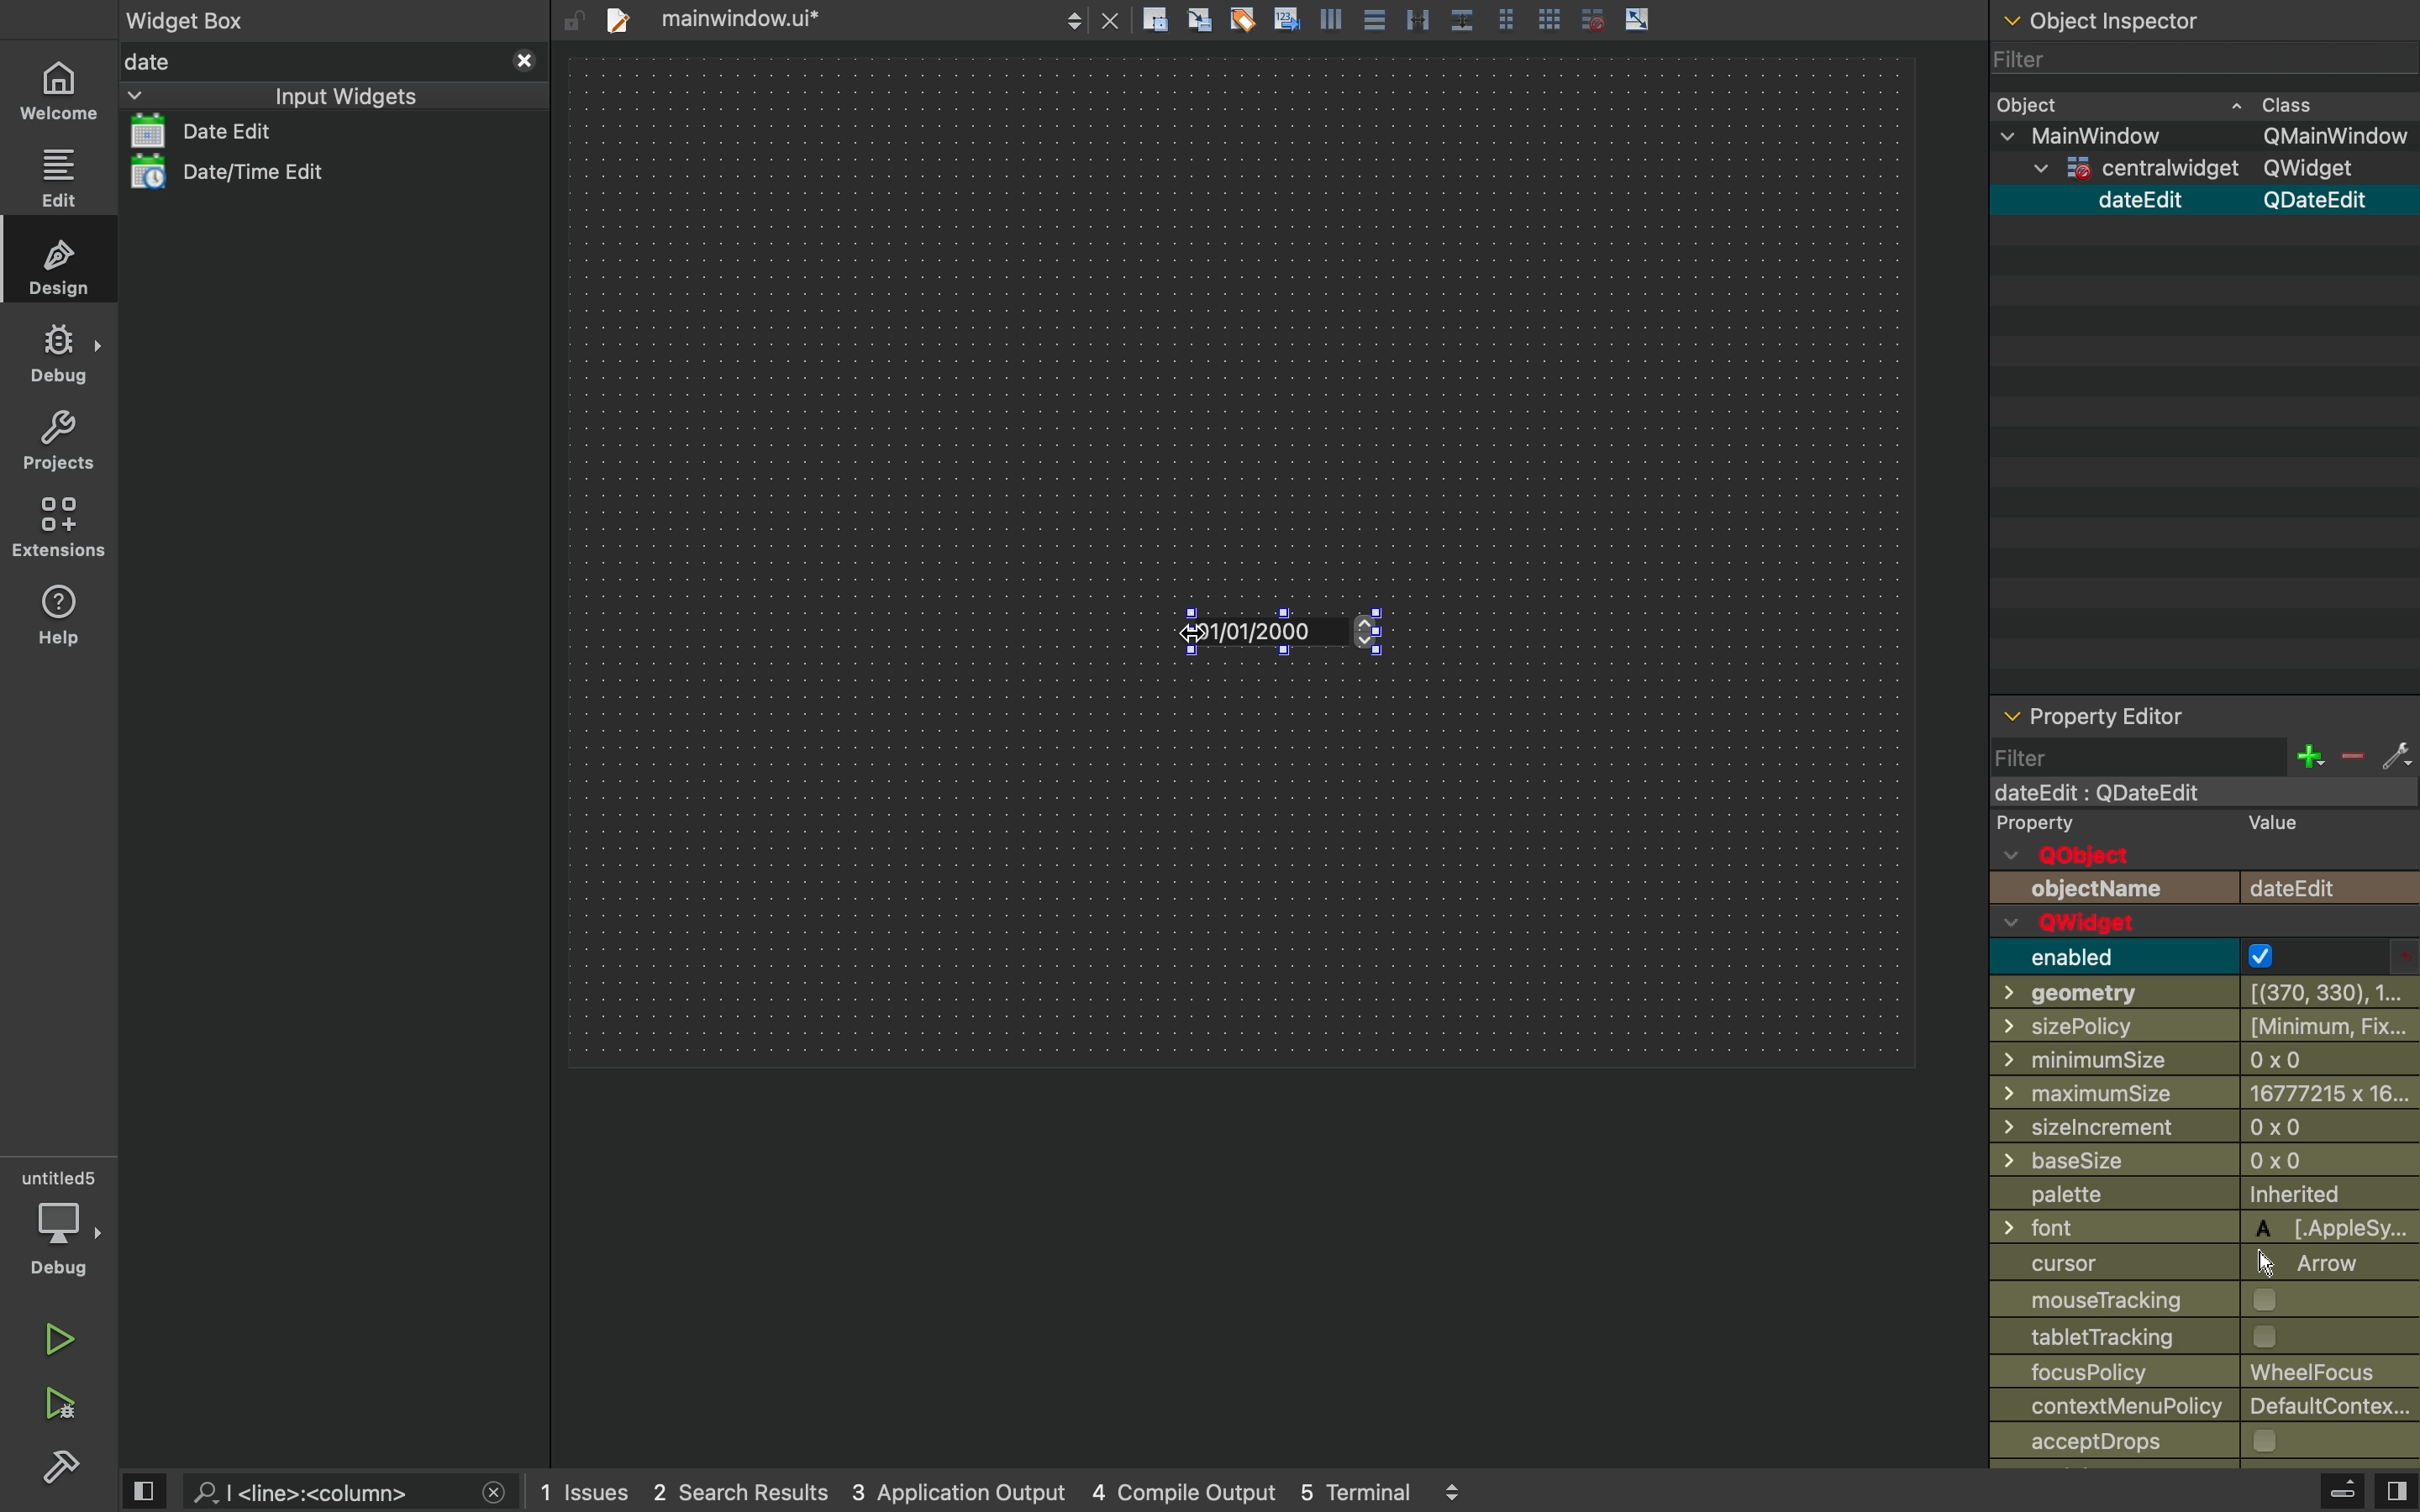 The height and width of the screenshot is (1512, 2420). I want to click on date, so click(311, 63).